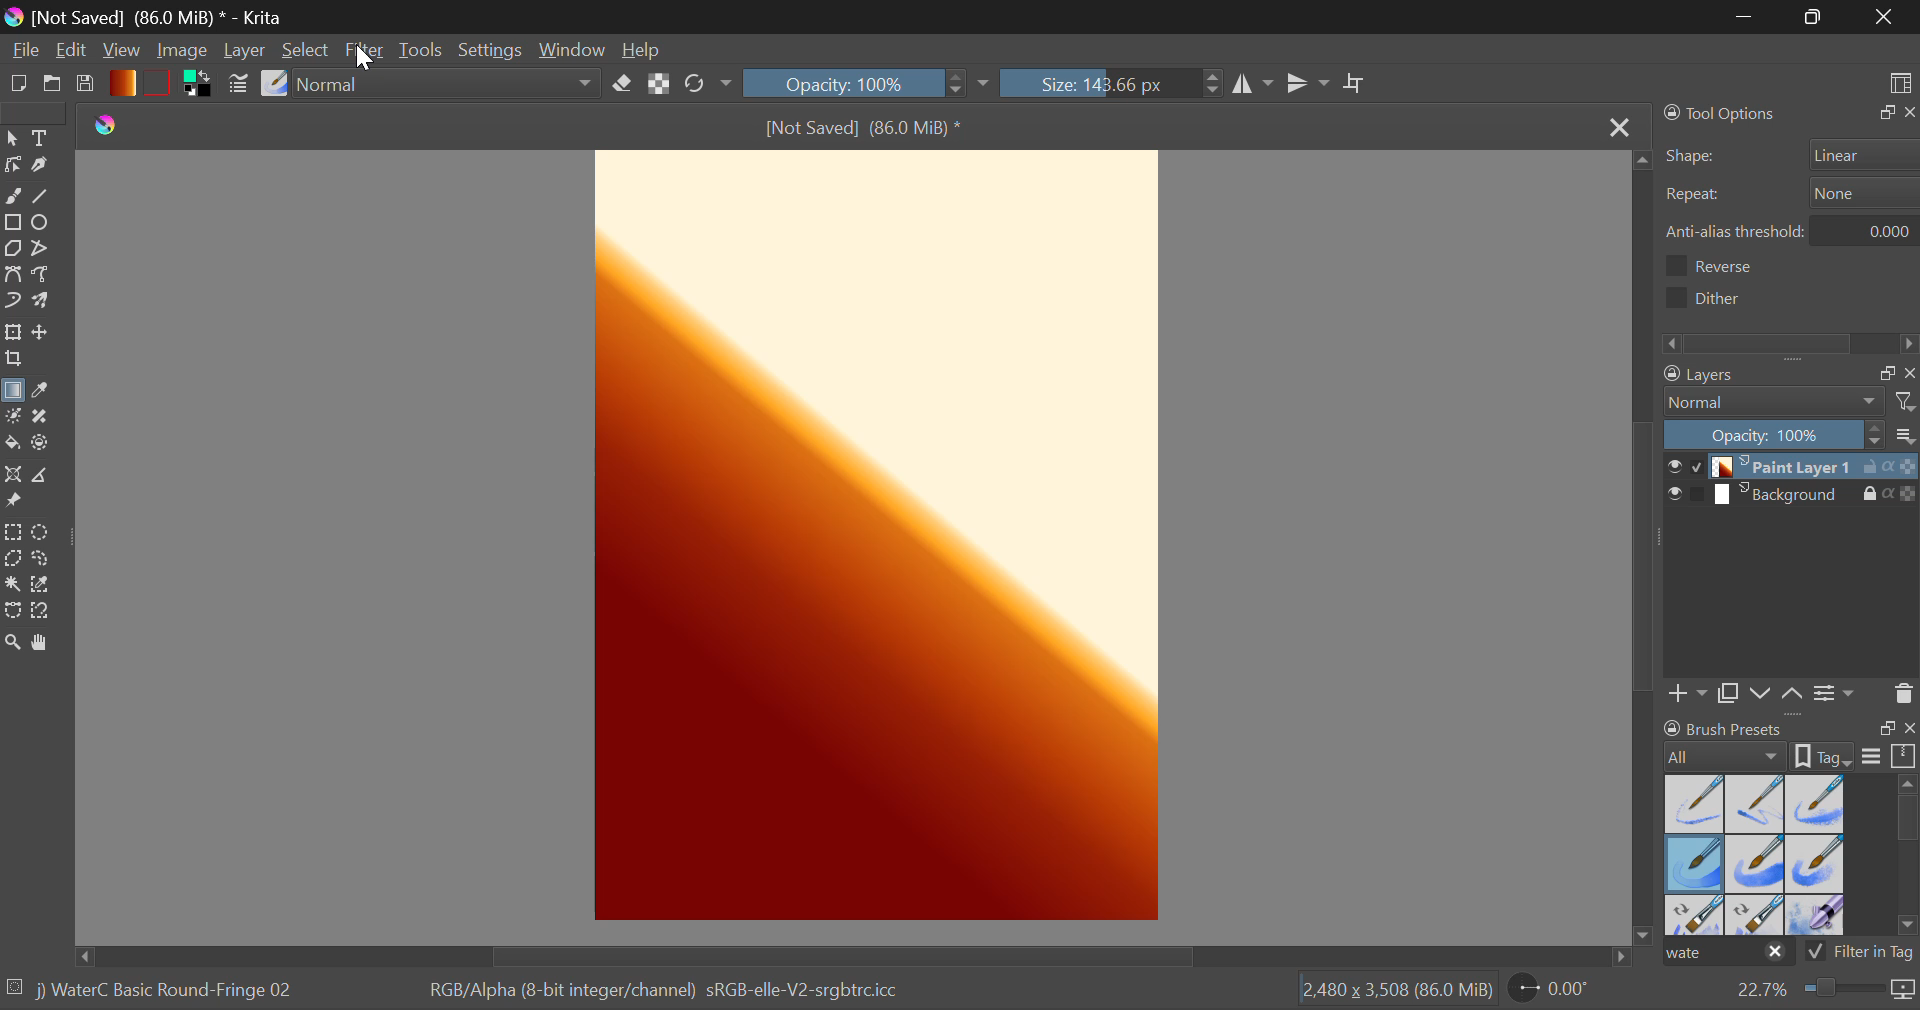 This screenshot has width=1920, height=1010. I want to click on Crop, so click(13, 361).